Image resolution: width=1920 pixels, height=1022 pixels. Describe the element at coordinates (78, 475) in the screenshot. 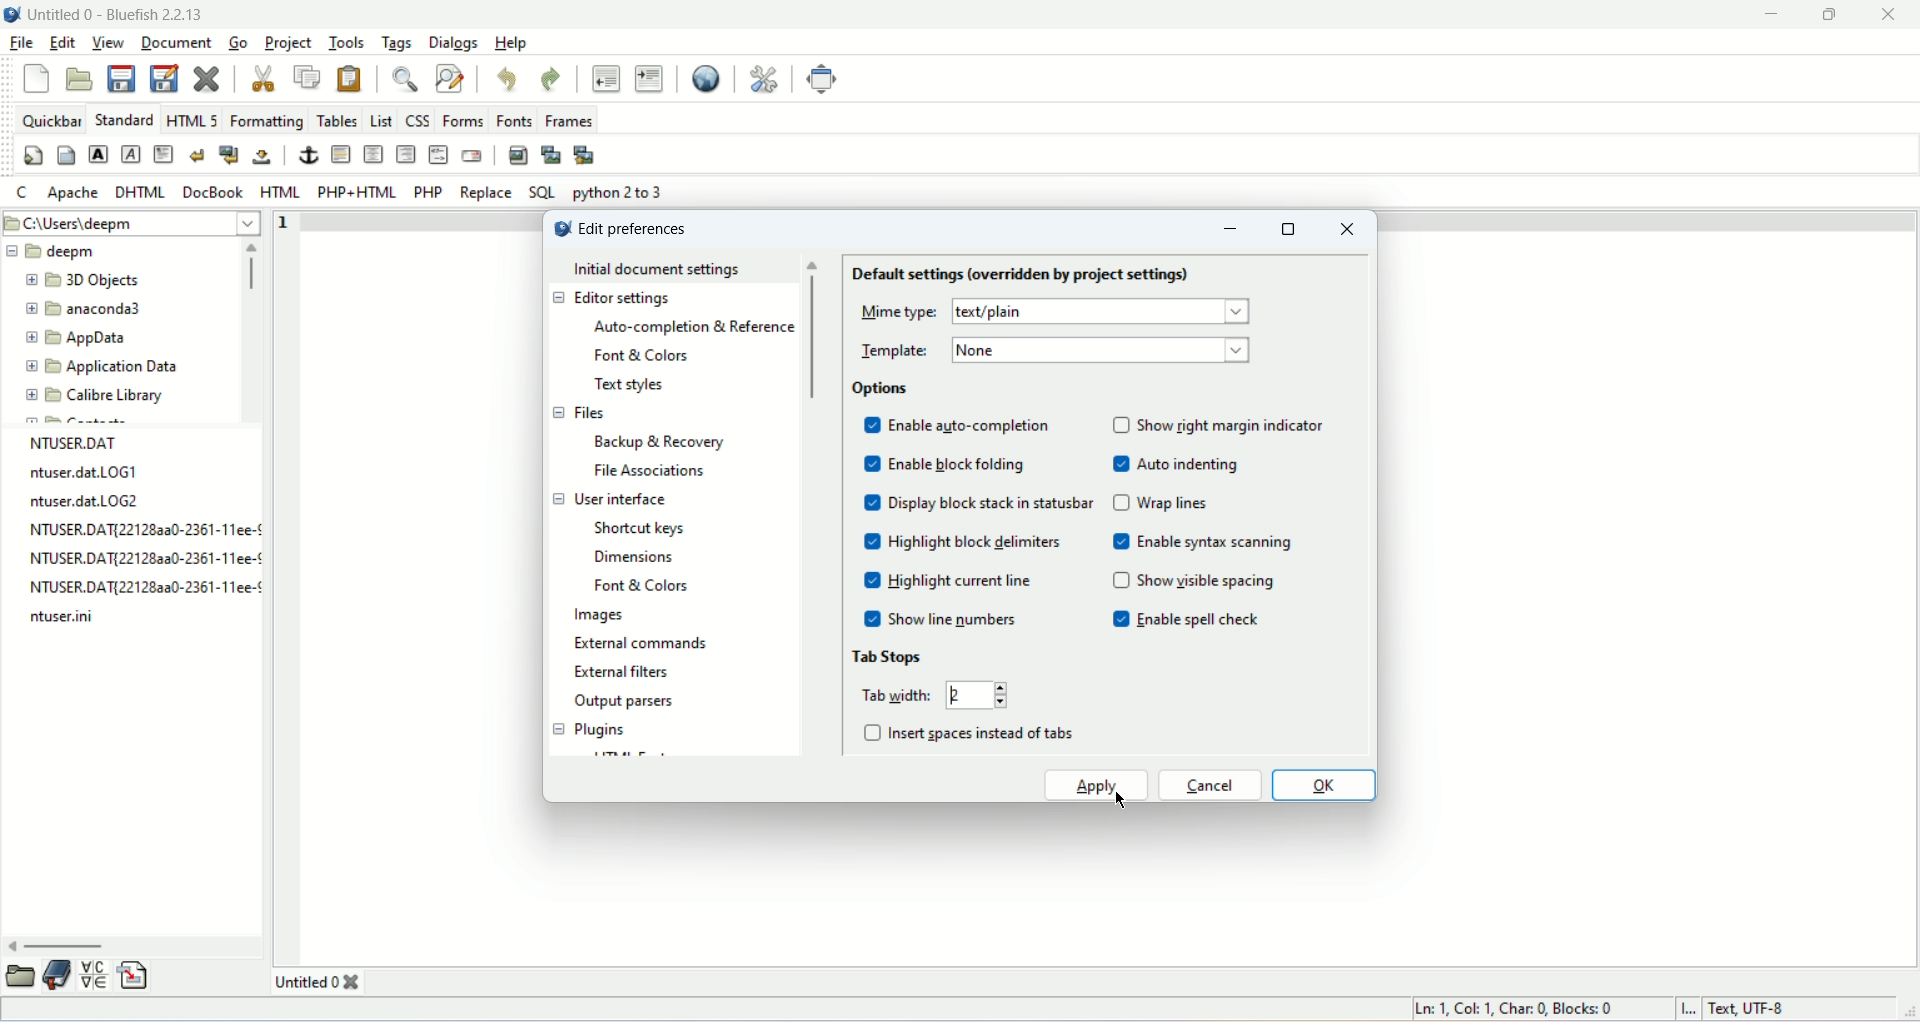

I see `ntuser.dat.LOG1` at that location.